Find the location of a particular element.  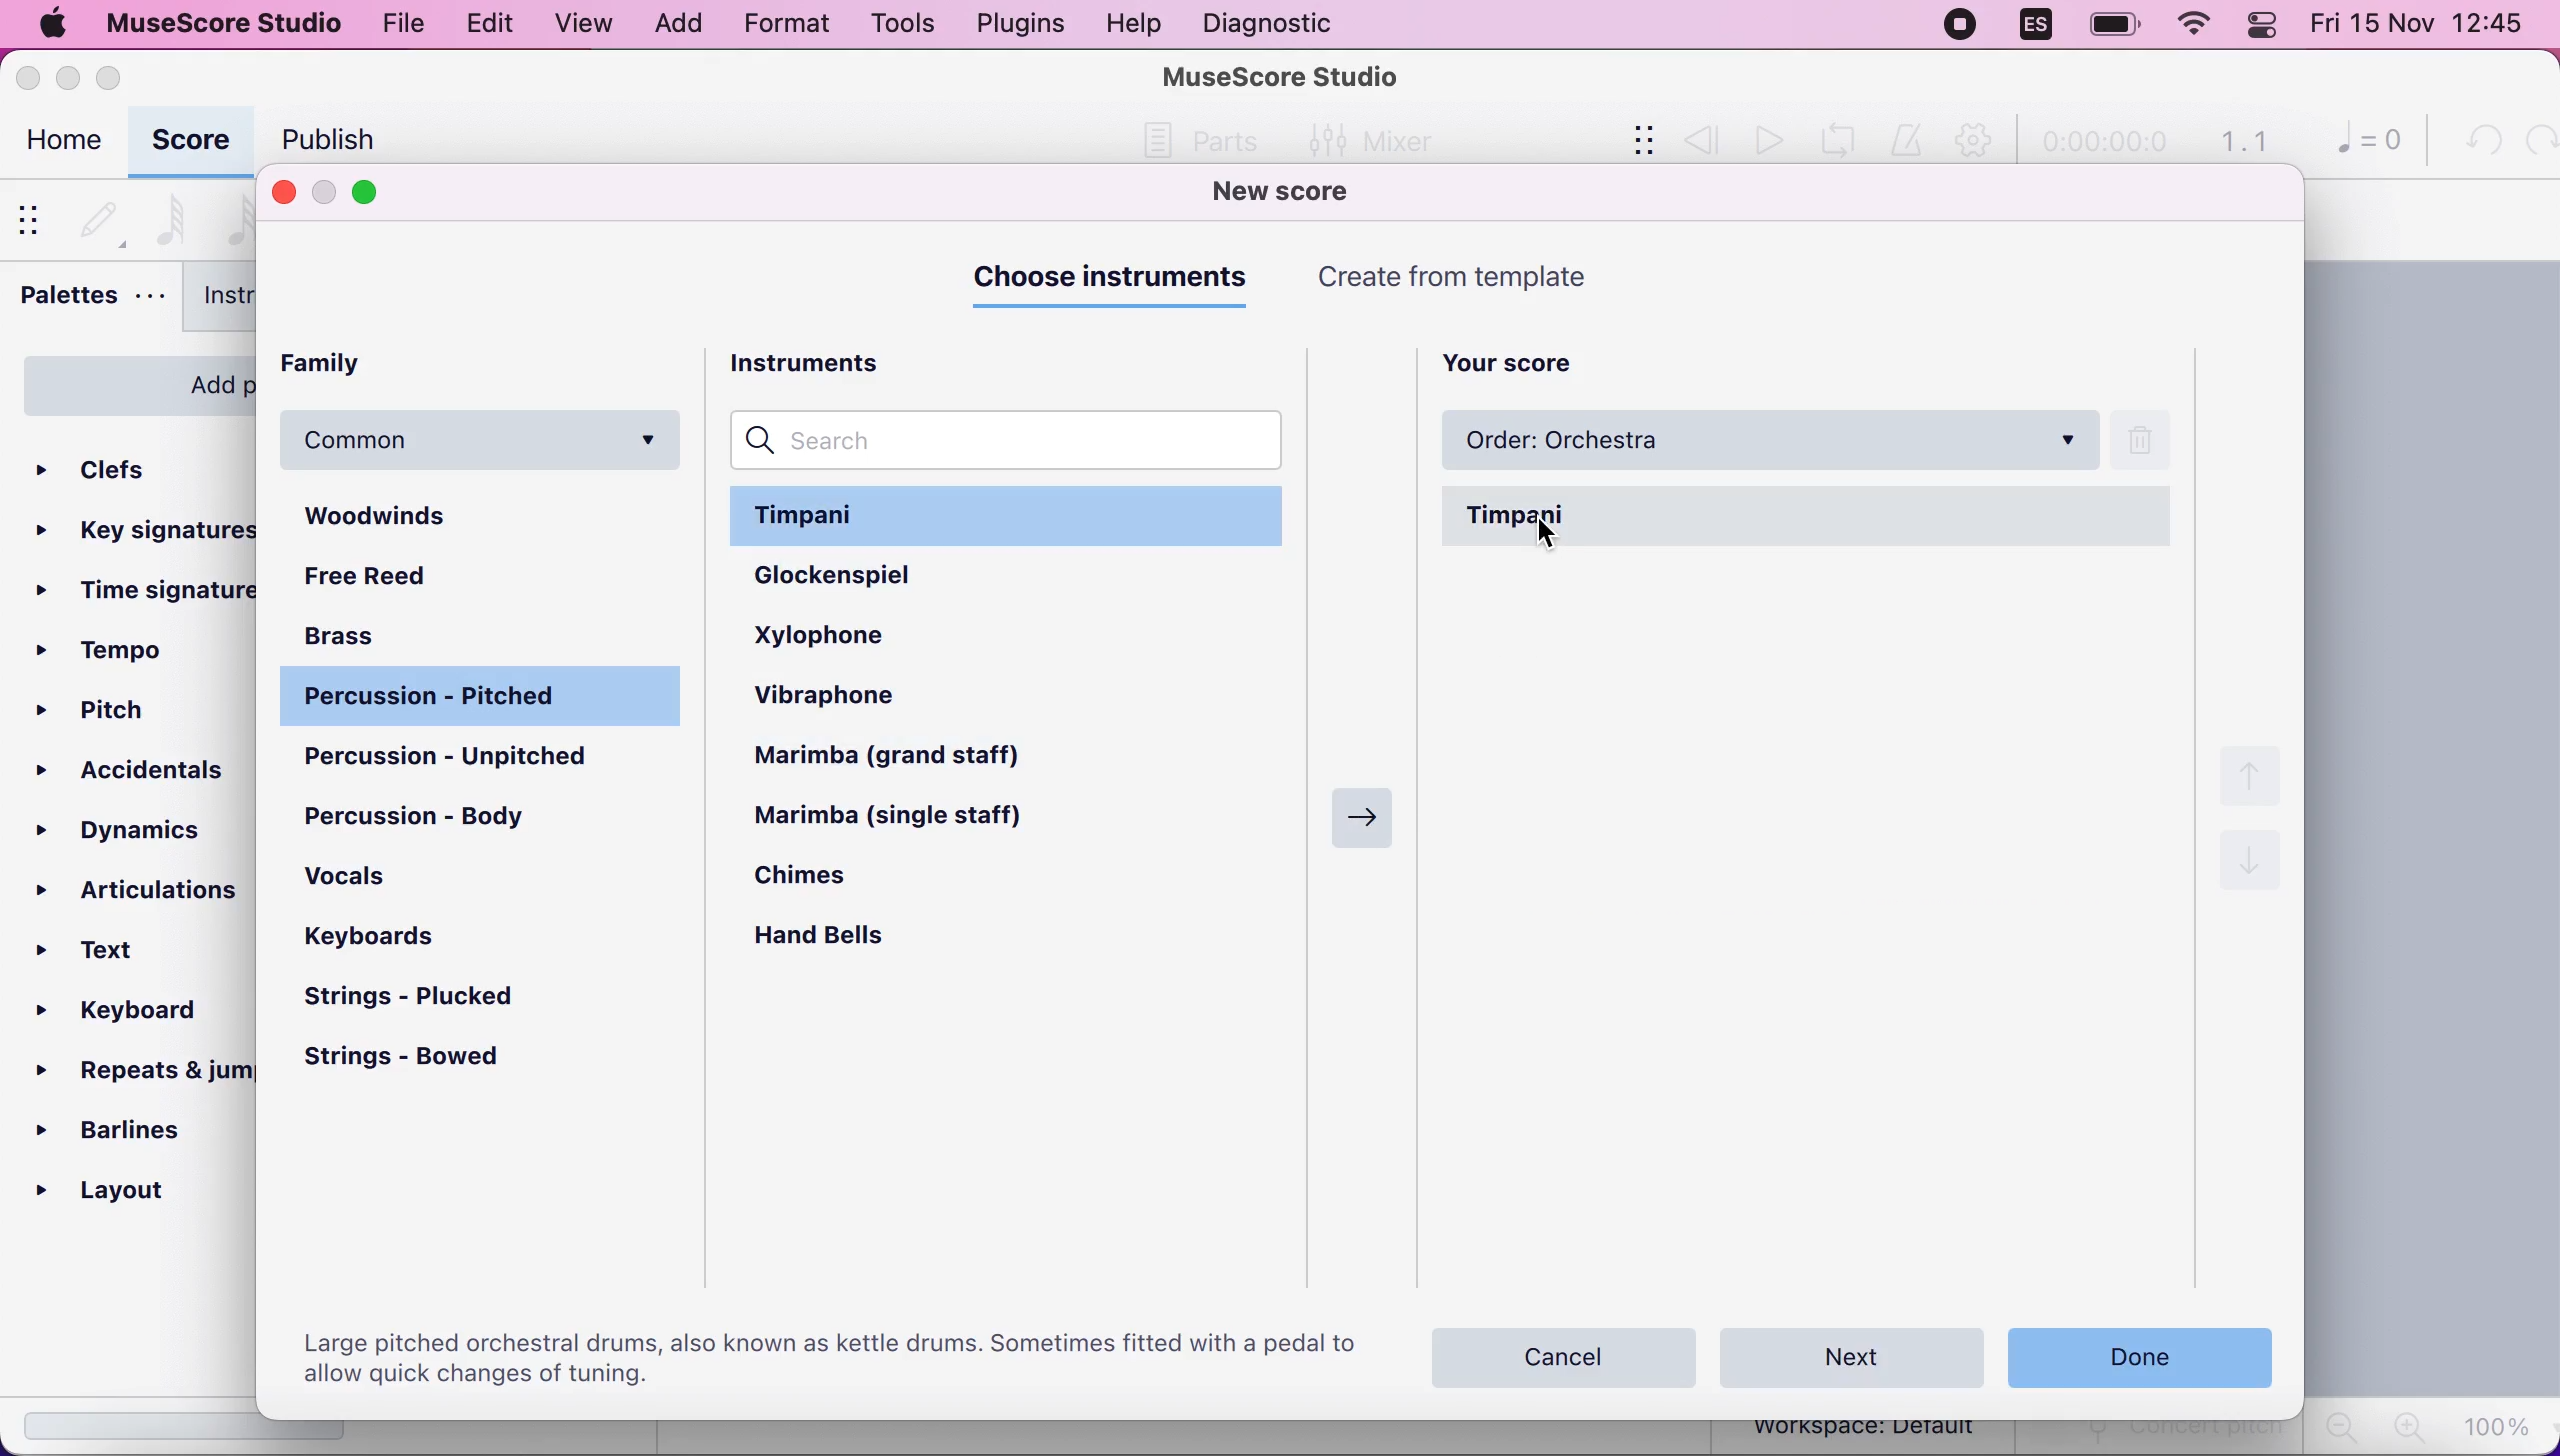

family is located at coordinates (358, 365).